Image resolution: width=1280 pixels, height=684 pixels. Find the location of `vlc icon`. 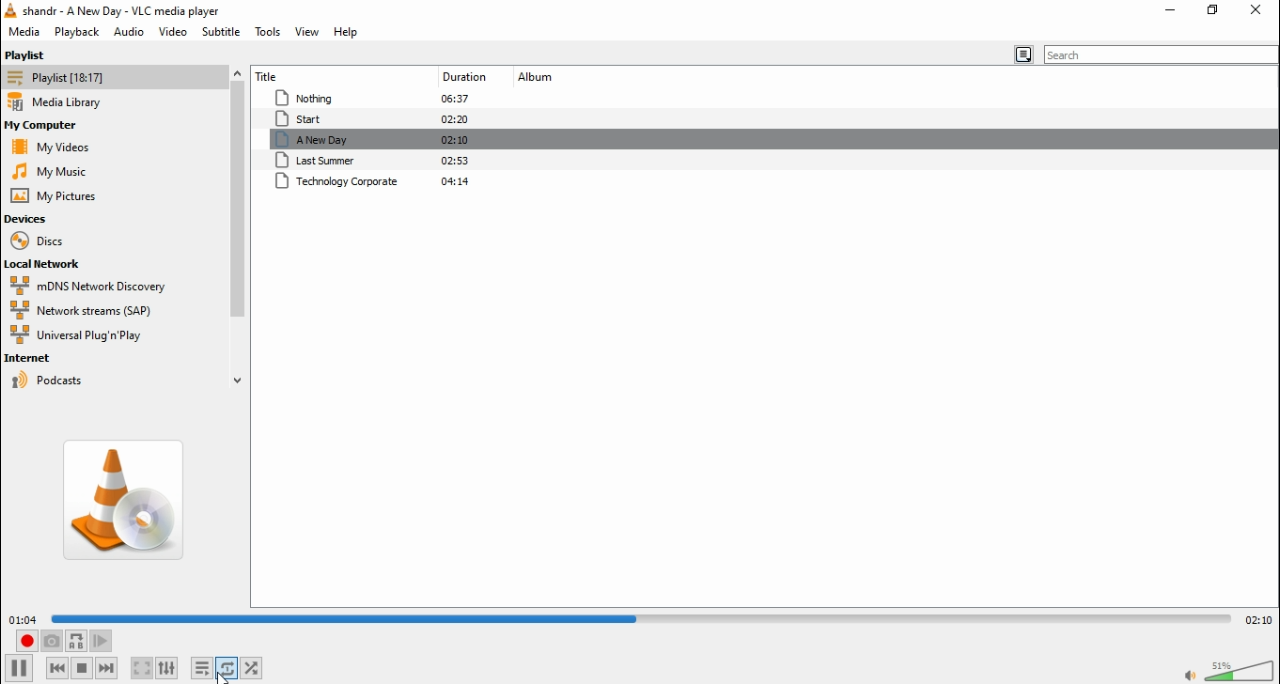

vlc icon is located at coordinates (10, 11).